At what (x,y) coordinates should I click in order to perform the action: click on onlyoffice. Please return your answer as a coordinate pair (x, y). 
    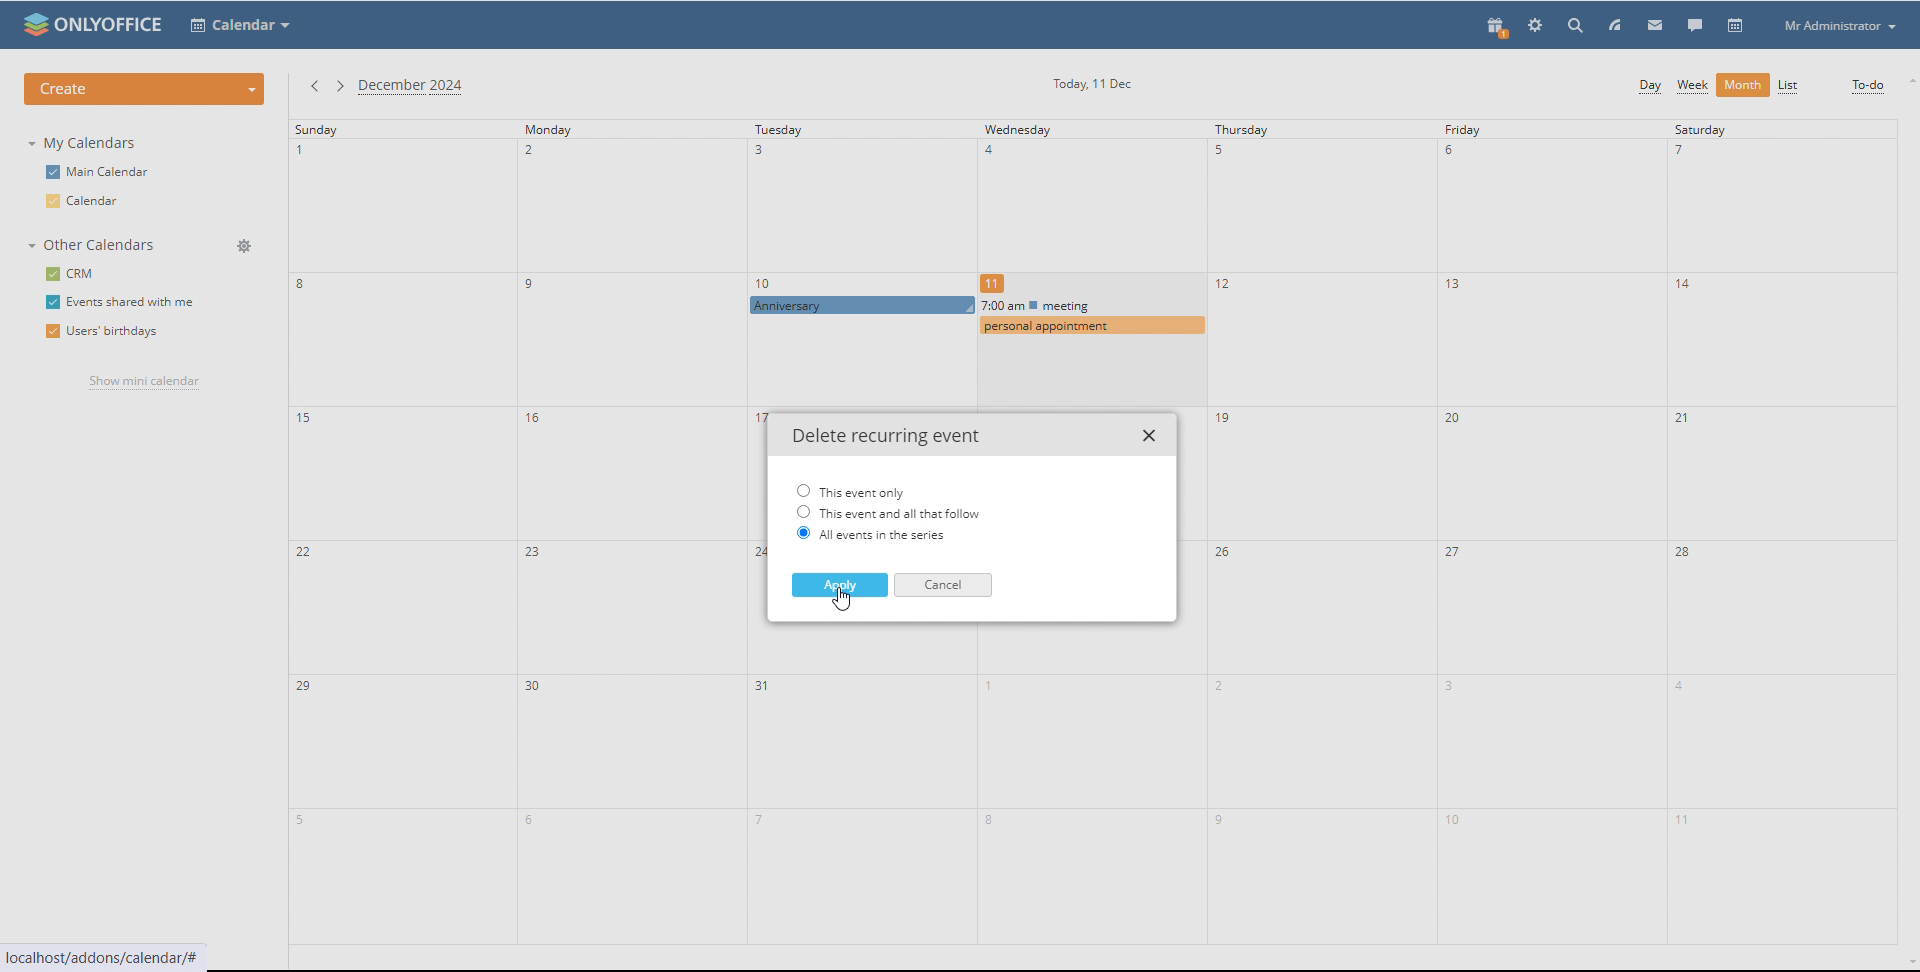
    Looking at the image, I should click on (112, 26).